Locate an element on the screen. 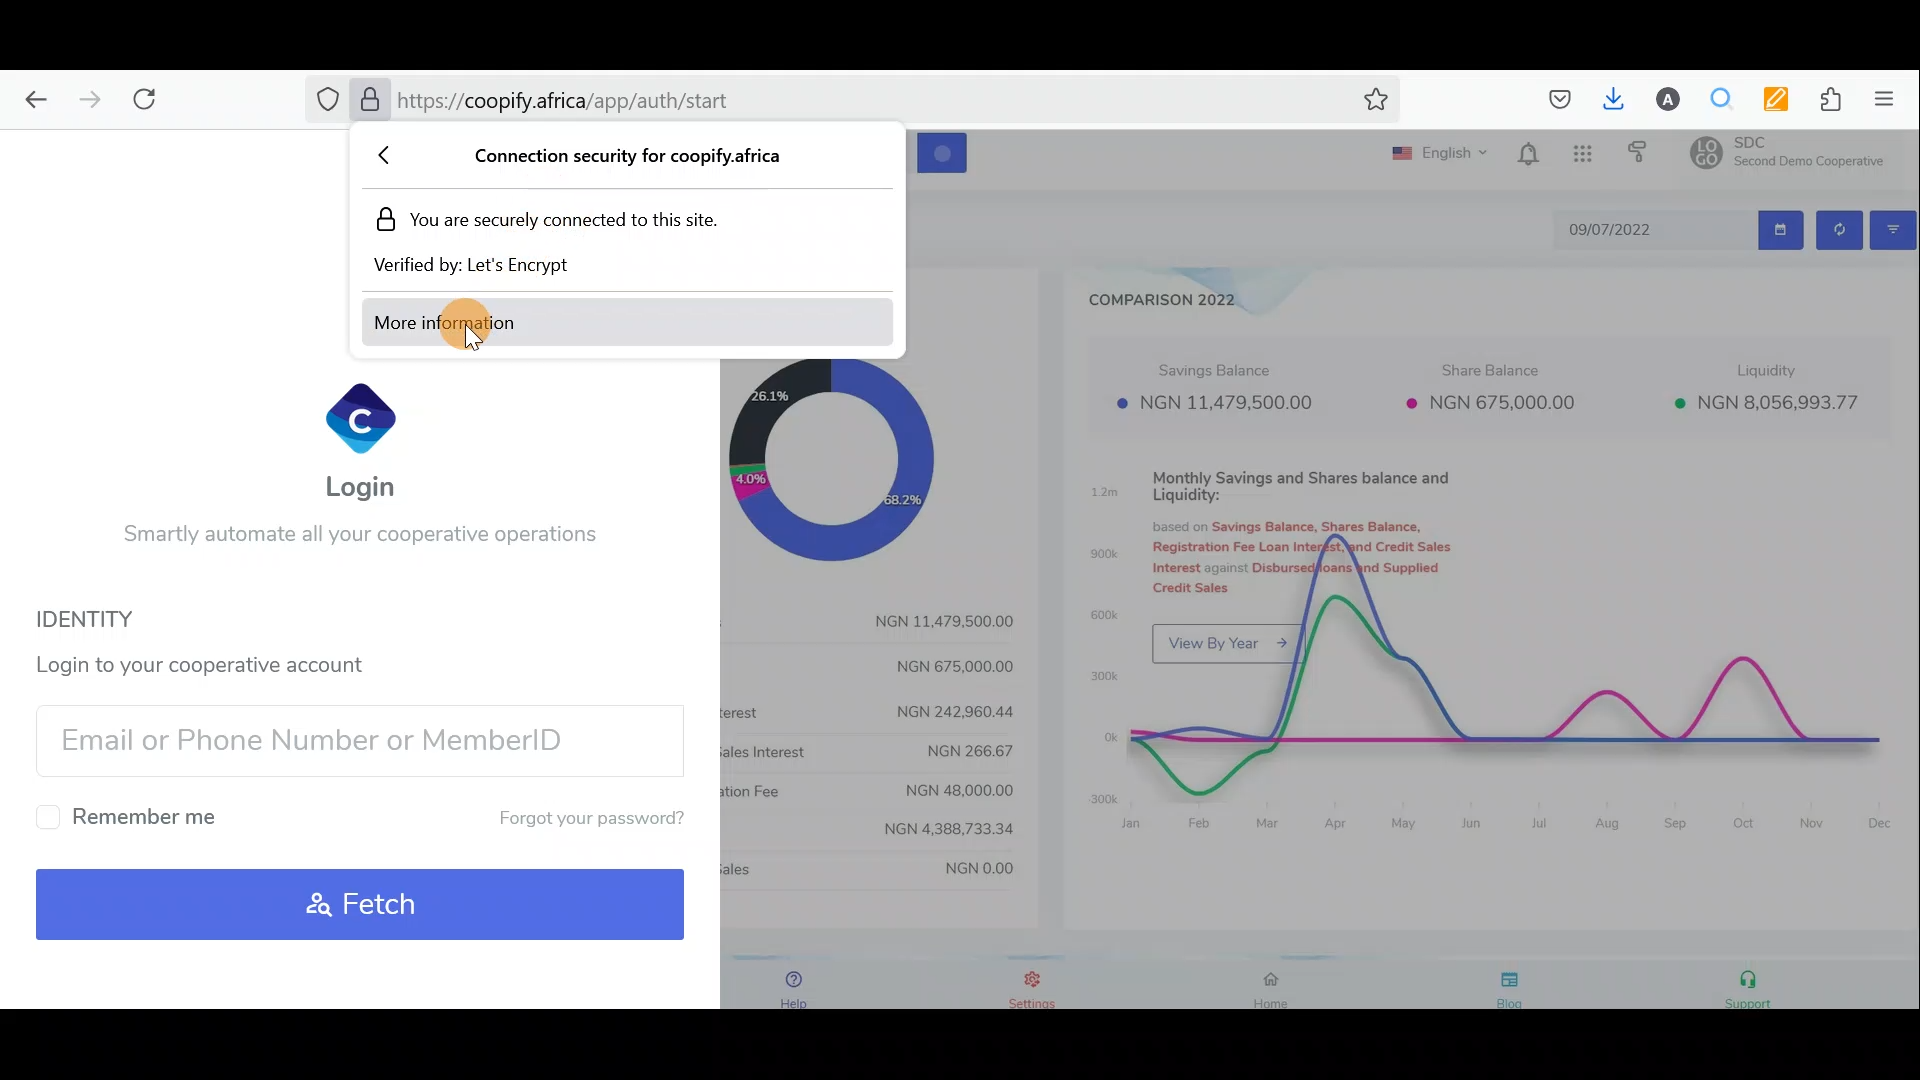 The height and width of the screenshot is (1080, 1920). Reload current page is located at coordinates (153, 99).